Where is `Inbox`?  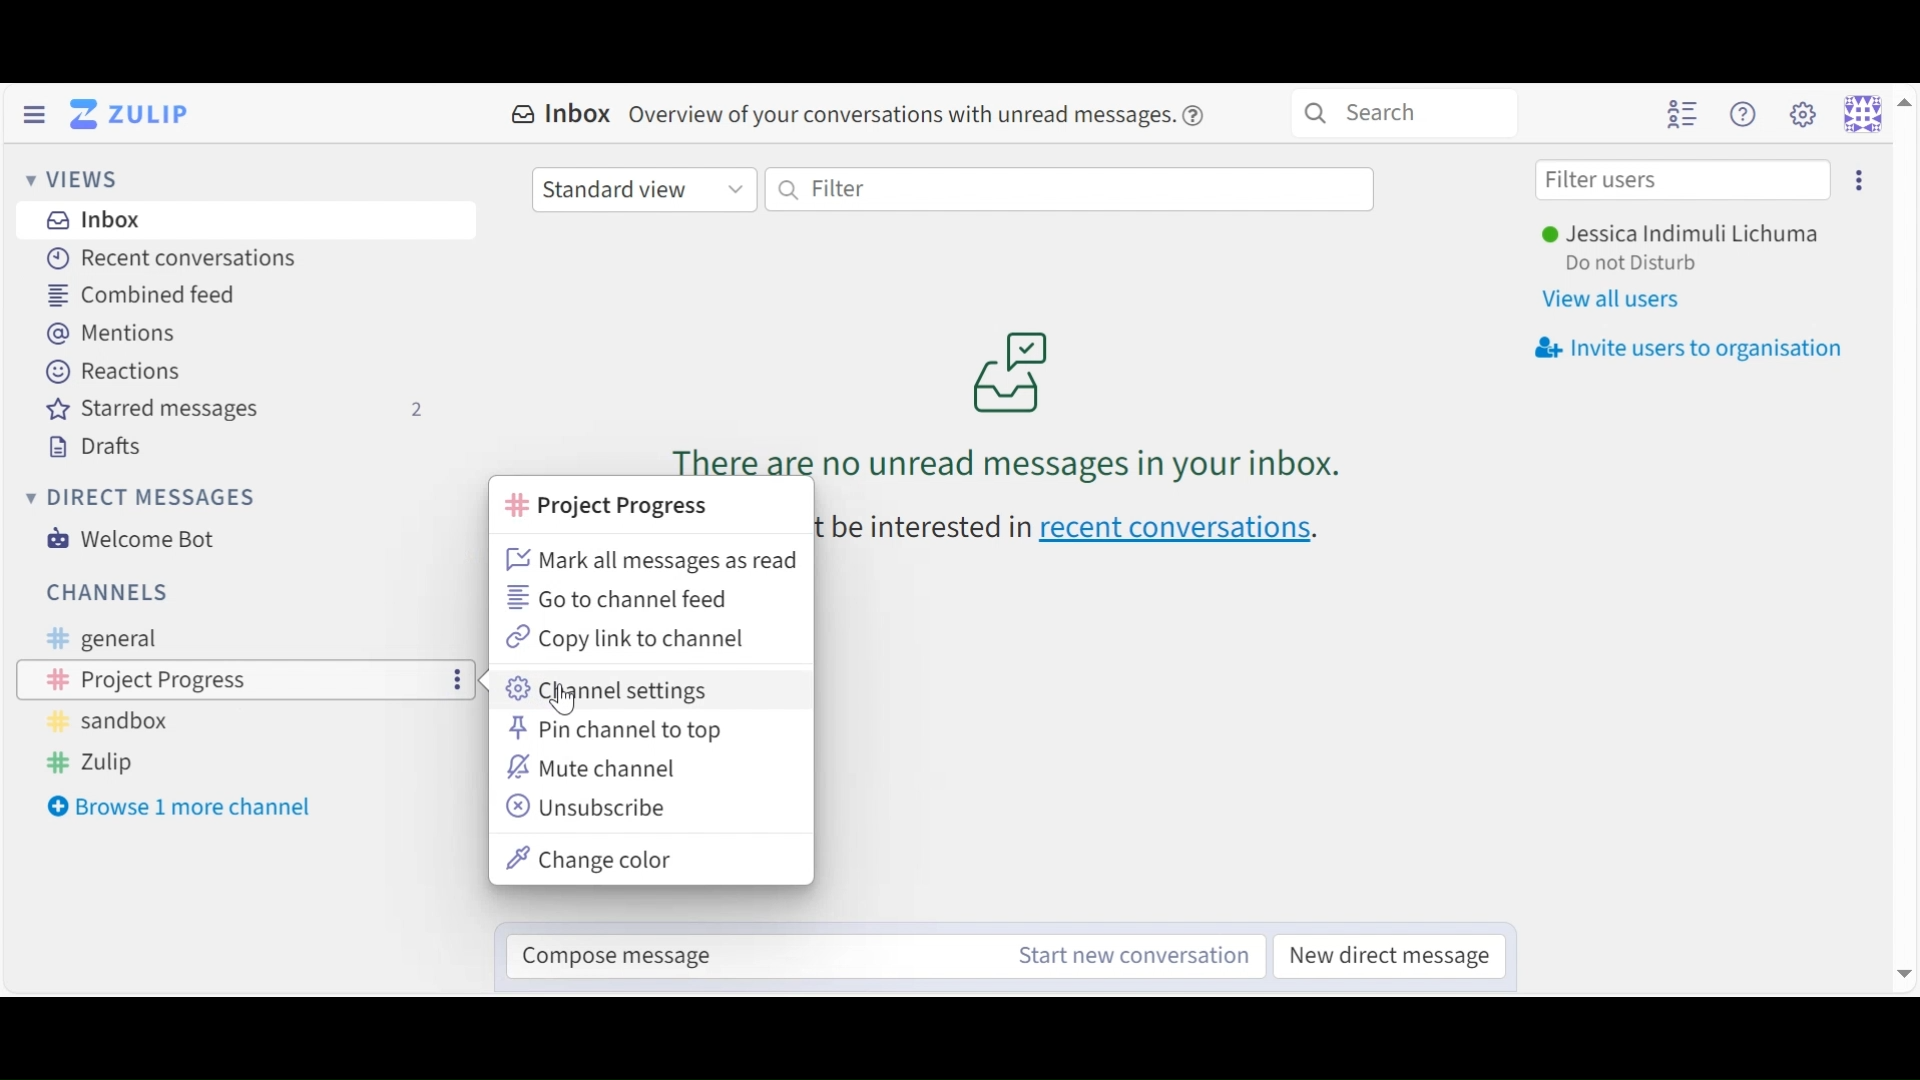
Inbox is located at coordinates (565, 115).